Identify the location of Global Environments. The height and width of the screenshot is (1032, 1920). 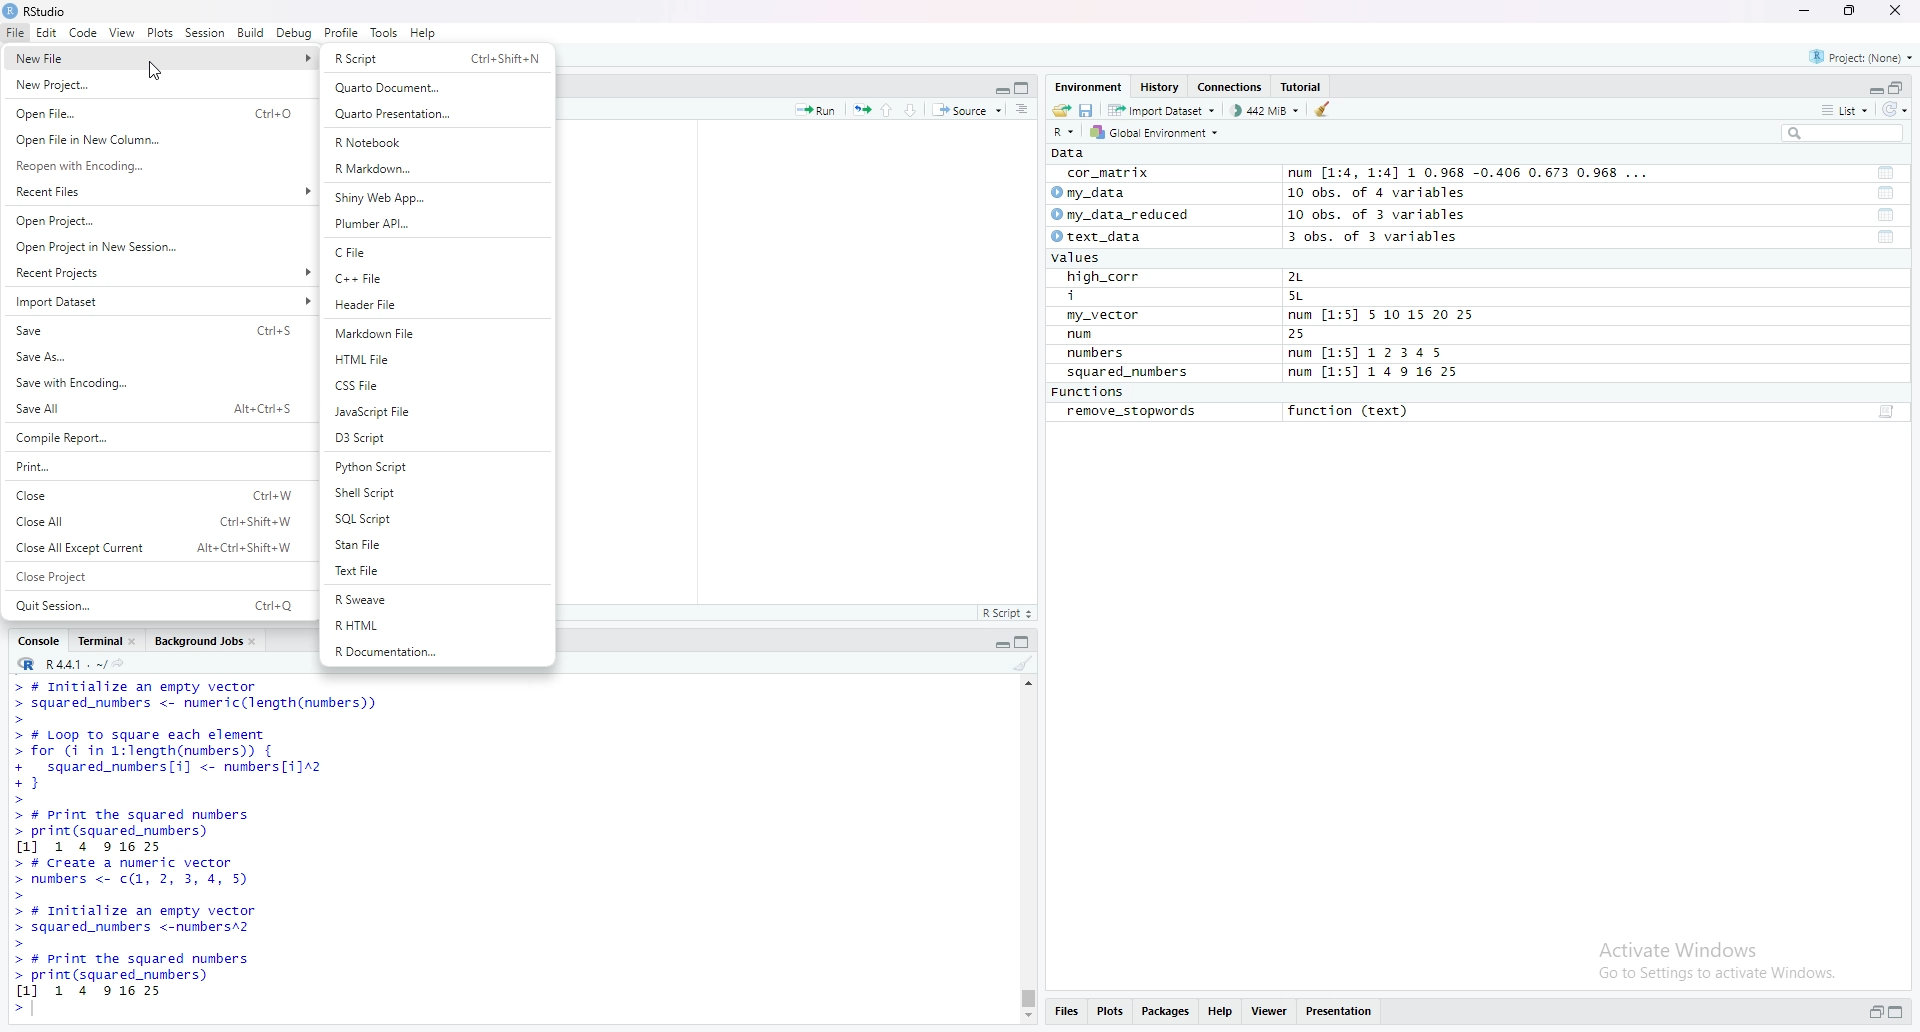
(1152, 133).